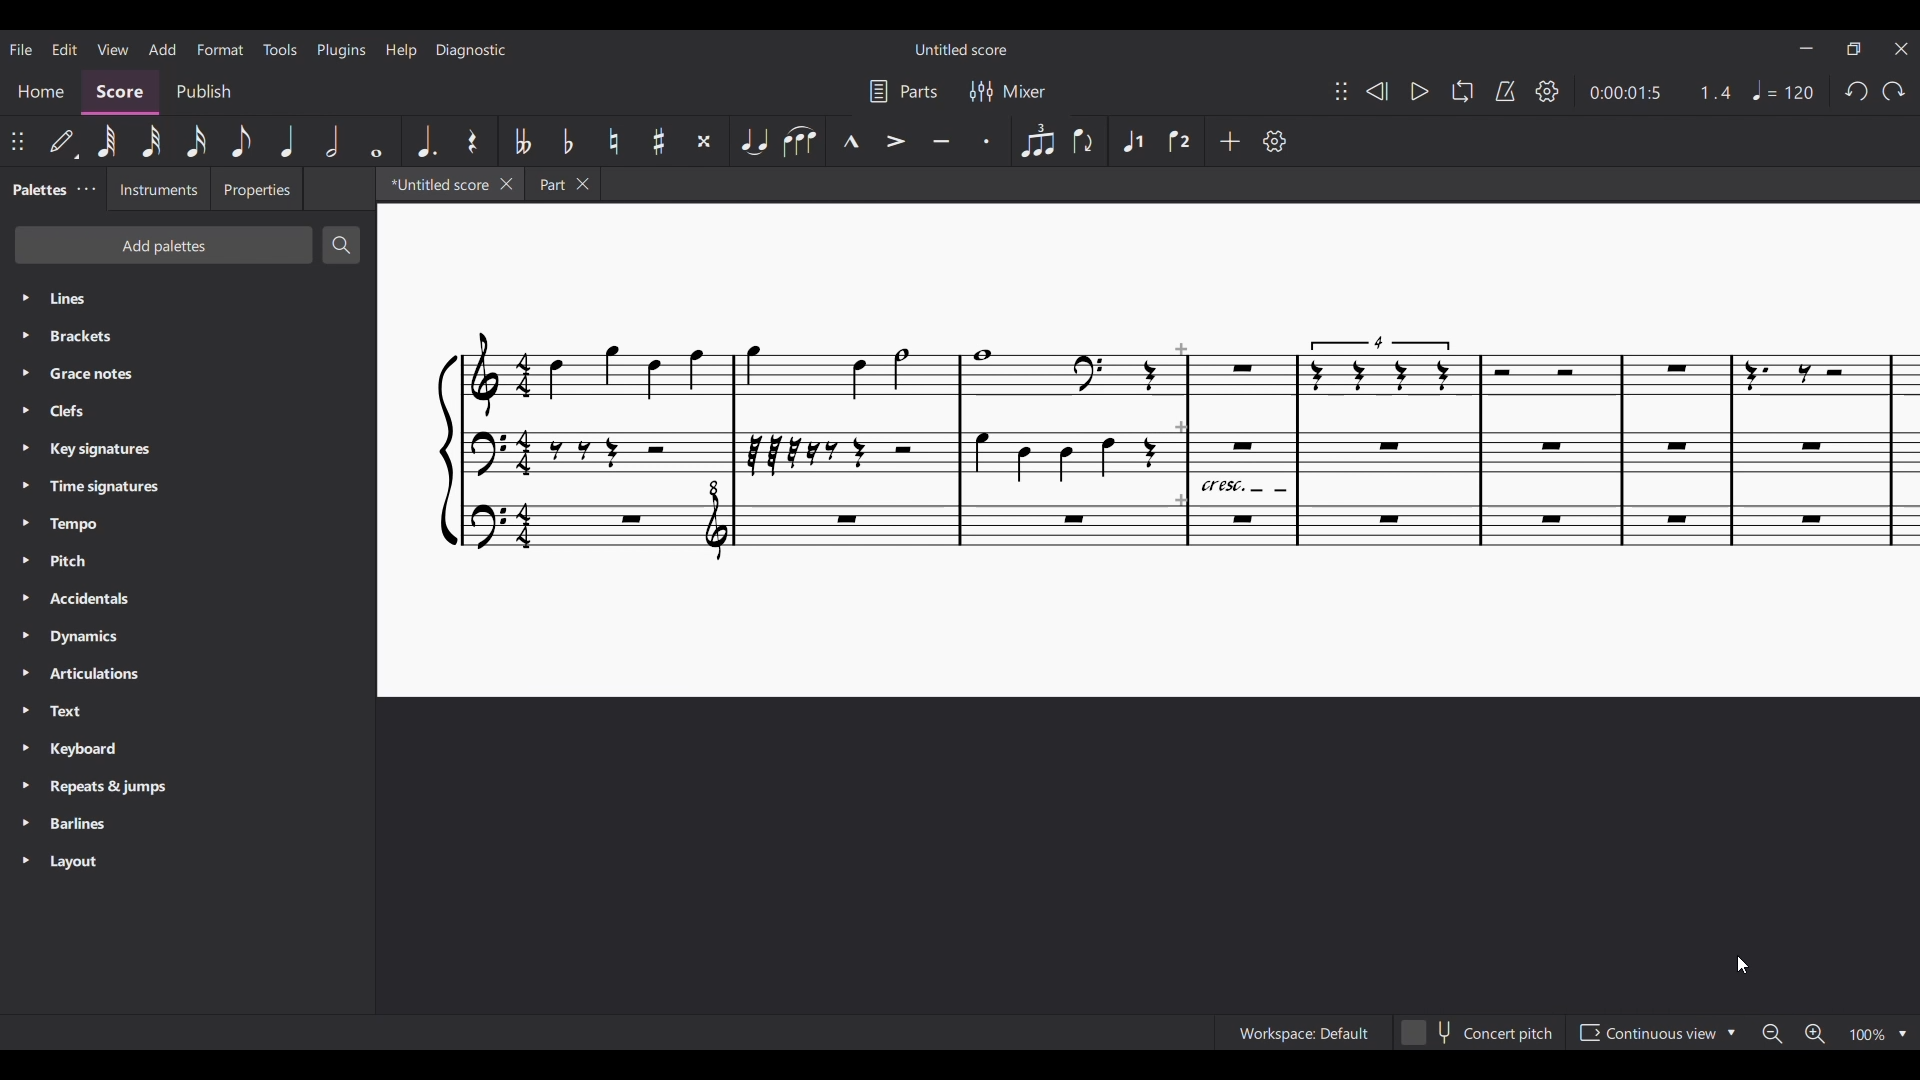 This screenshot has height=1080, width=1920. I want to click on Add menu, so click(163, 49).